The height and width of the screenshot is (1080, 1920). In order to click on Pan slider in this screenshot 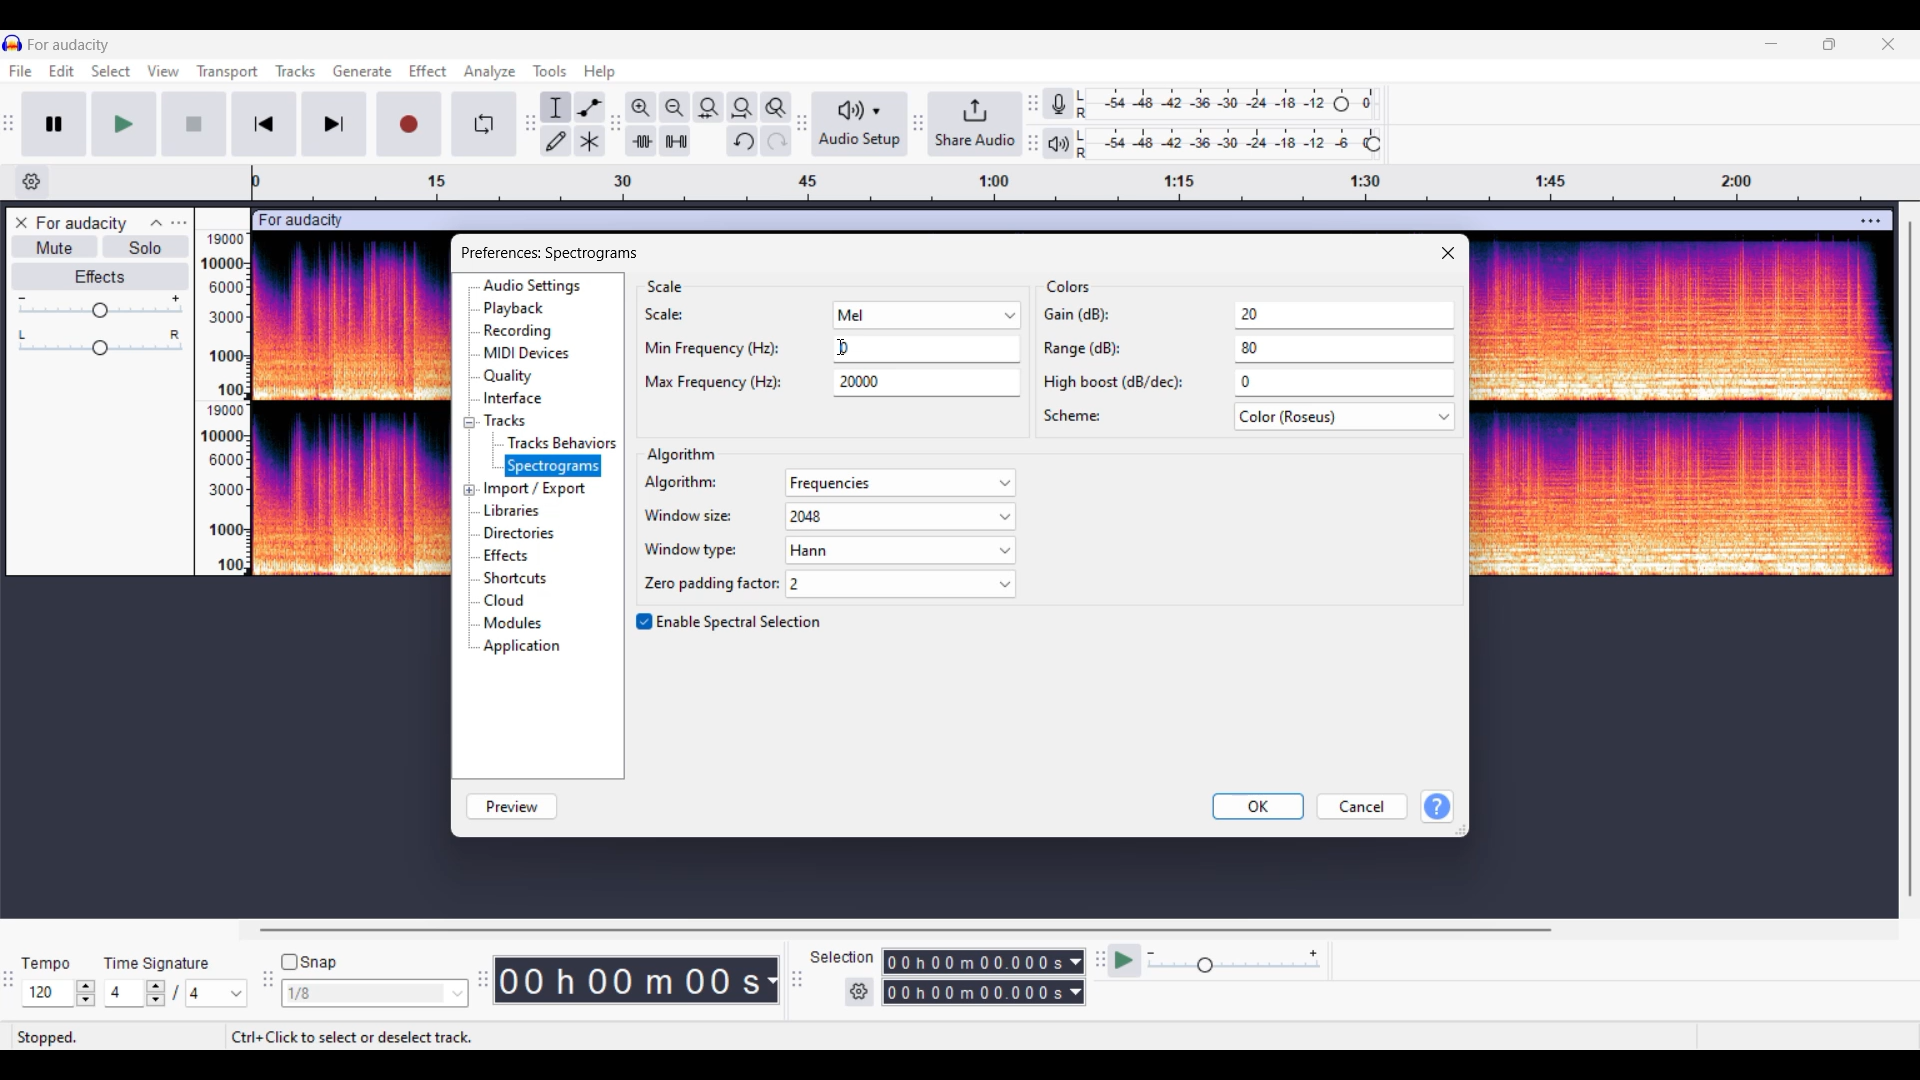, I will do `click(100, 343)`.